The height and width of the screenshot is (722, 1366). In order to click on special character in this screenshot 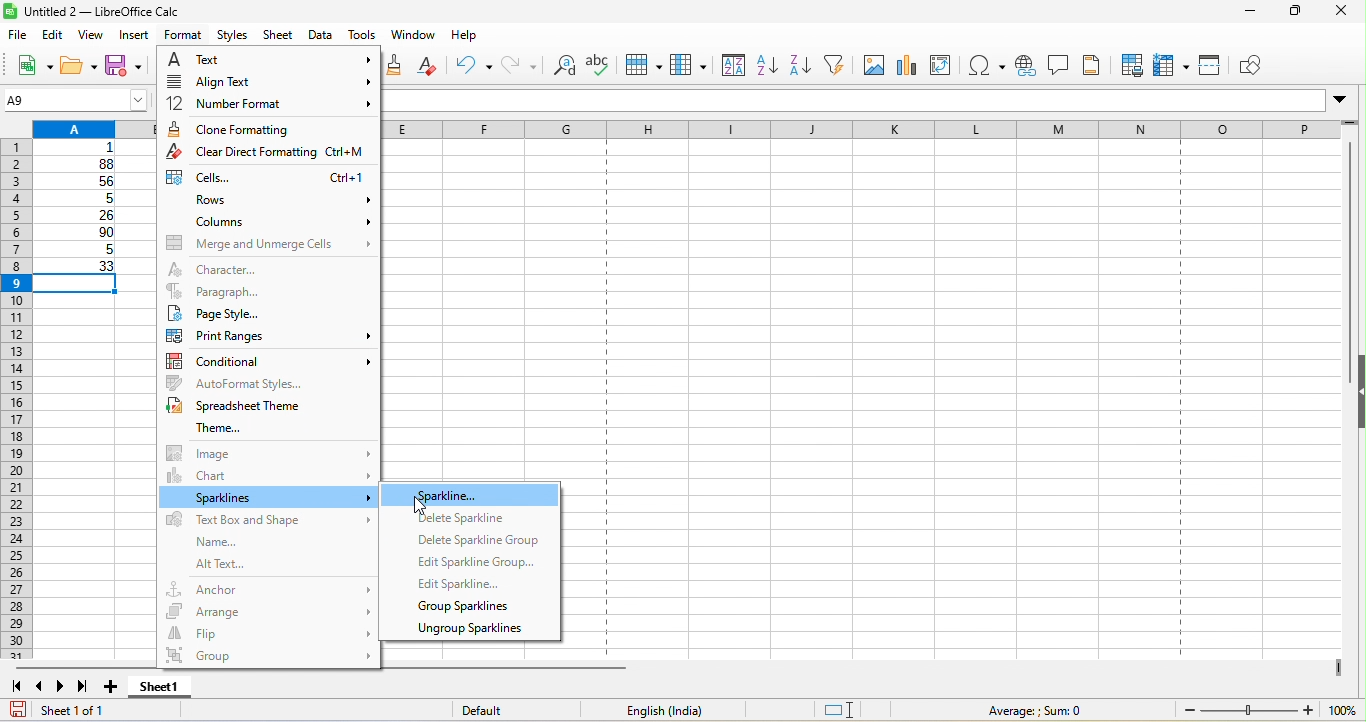, I will do `click(987, 67)`.